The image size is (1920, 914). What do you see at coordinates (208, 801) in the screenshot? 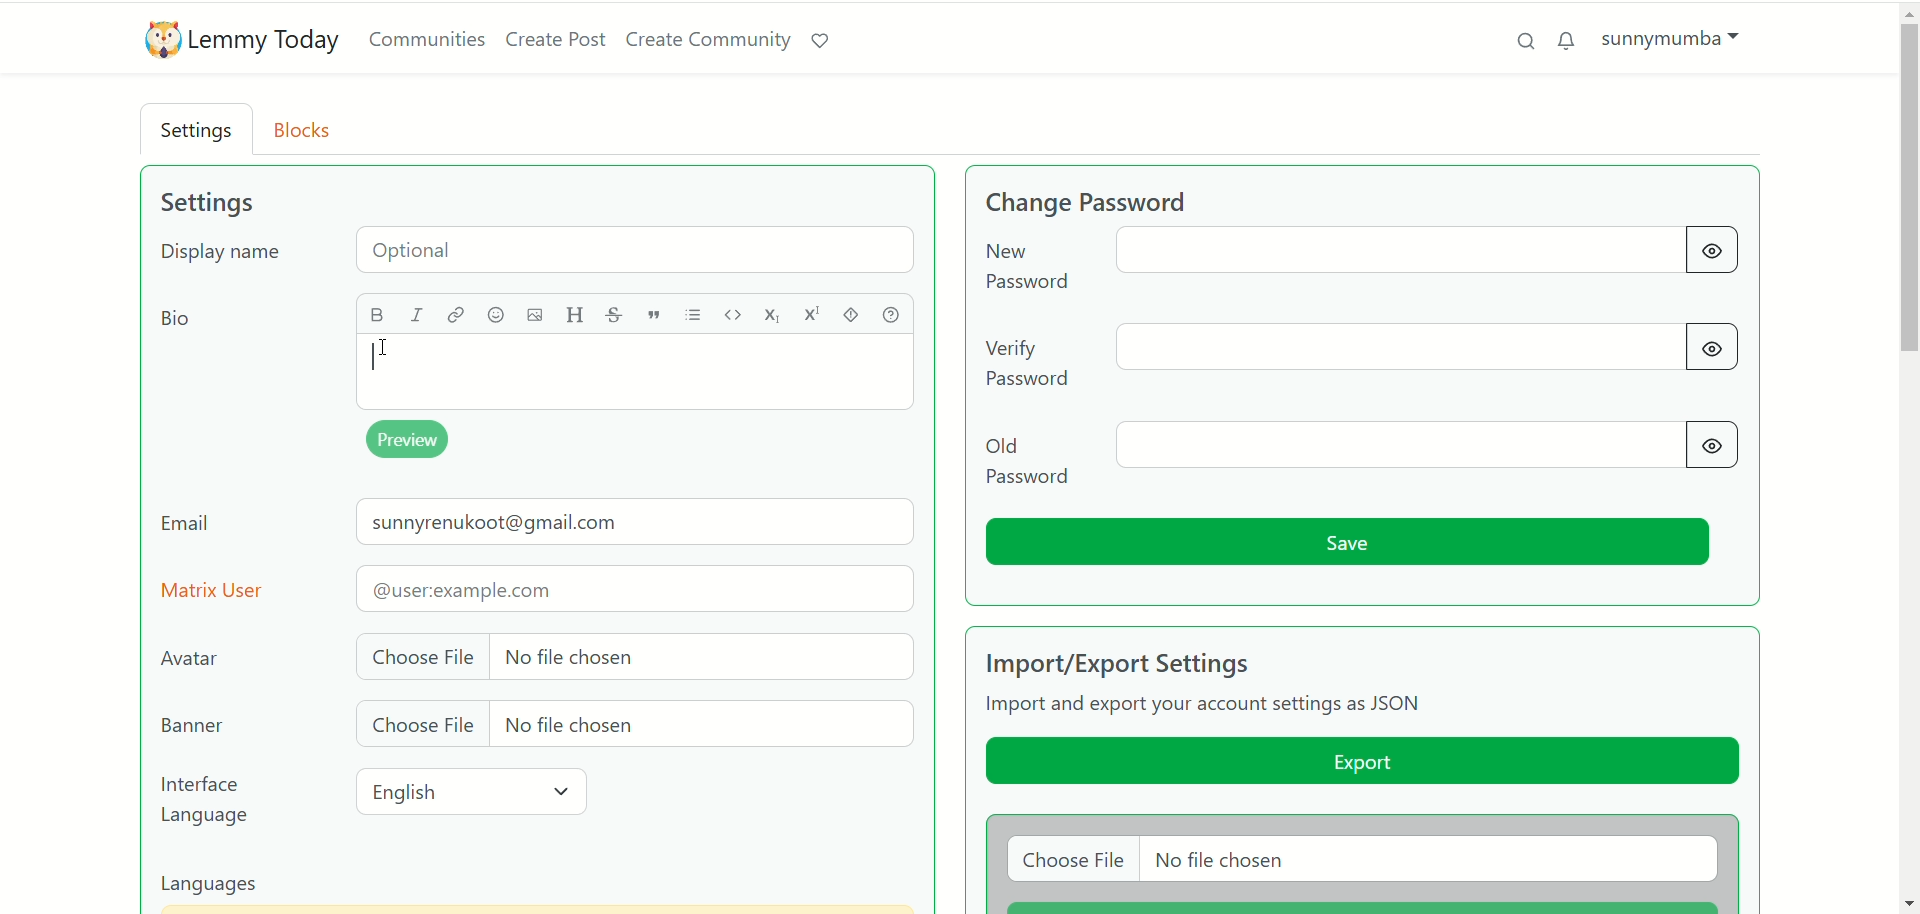
I see `interface language` at bounding box center [208, 801].